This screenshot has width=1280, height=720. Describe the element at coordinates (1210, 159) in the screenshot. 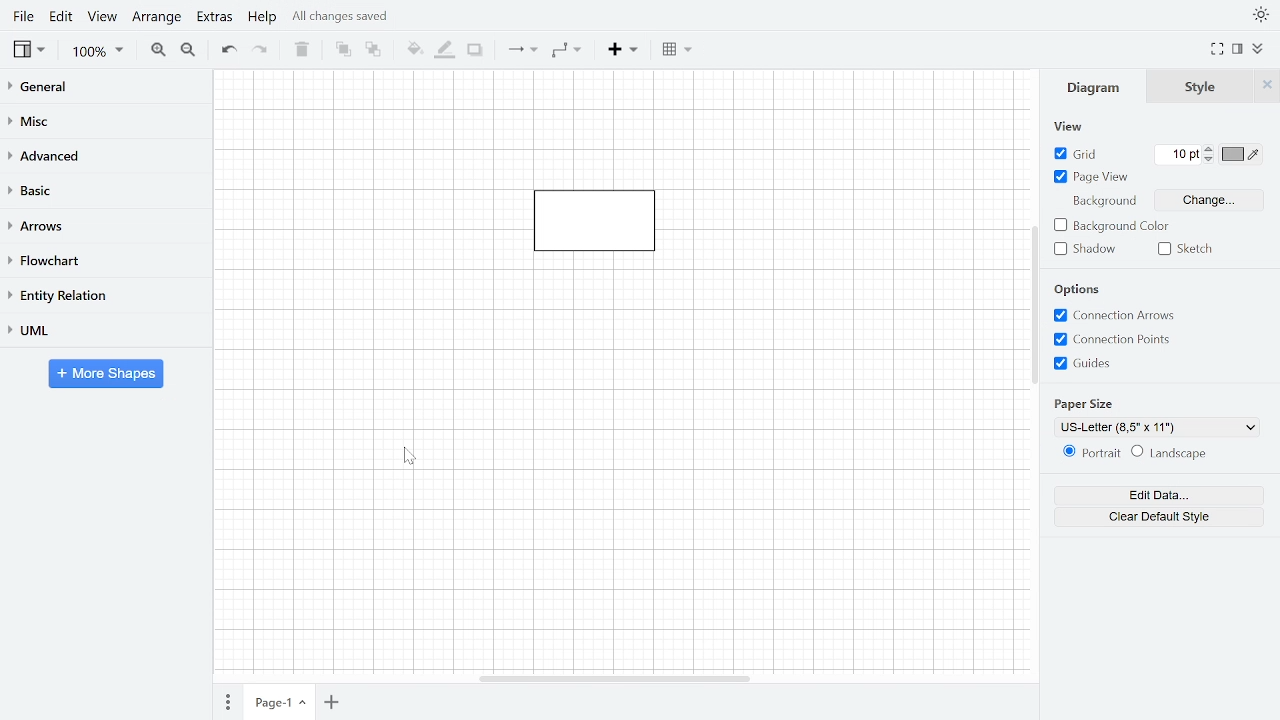

I see `Decrease grid pt` at that location.